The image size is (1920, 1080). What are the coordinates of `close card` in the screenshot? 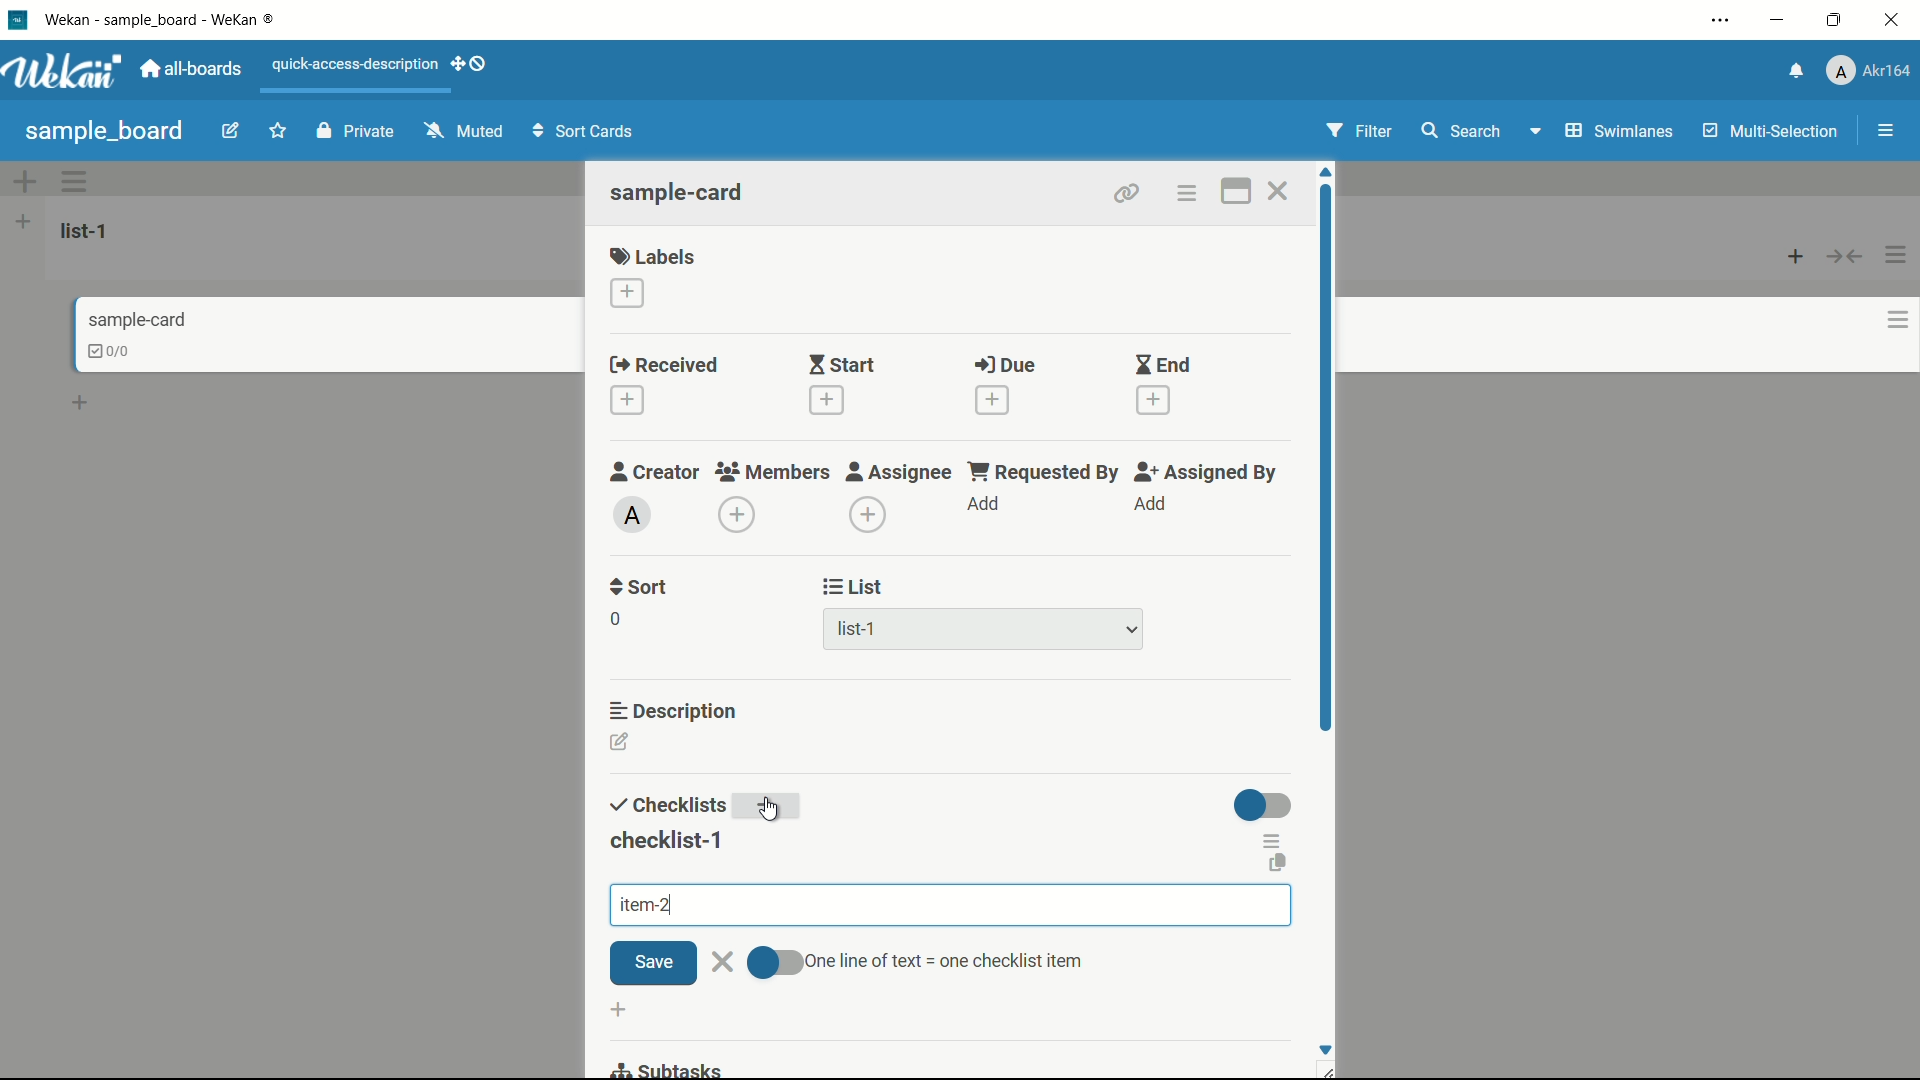 It's located at (1277, 194).